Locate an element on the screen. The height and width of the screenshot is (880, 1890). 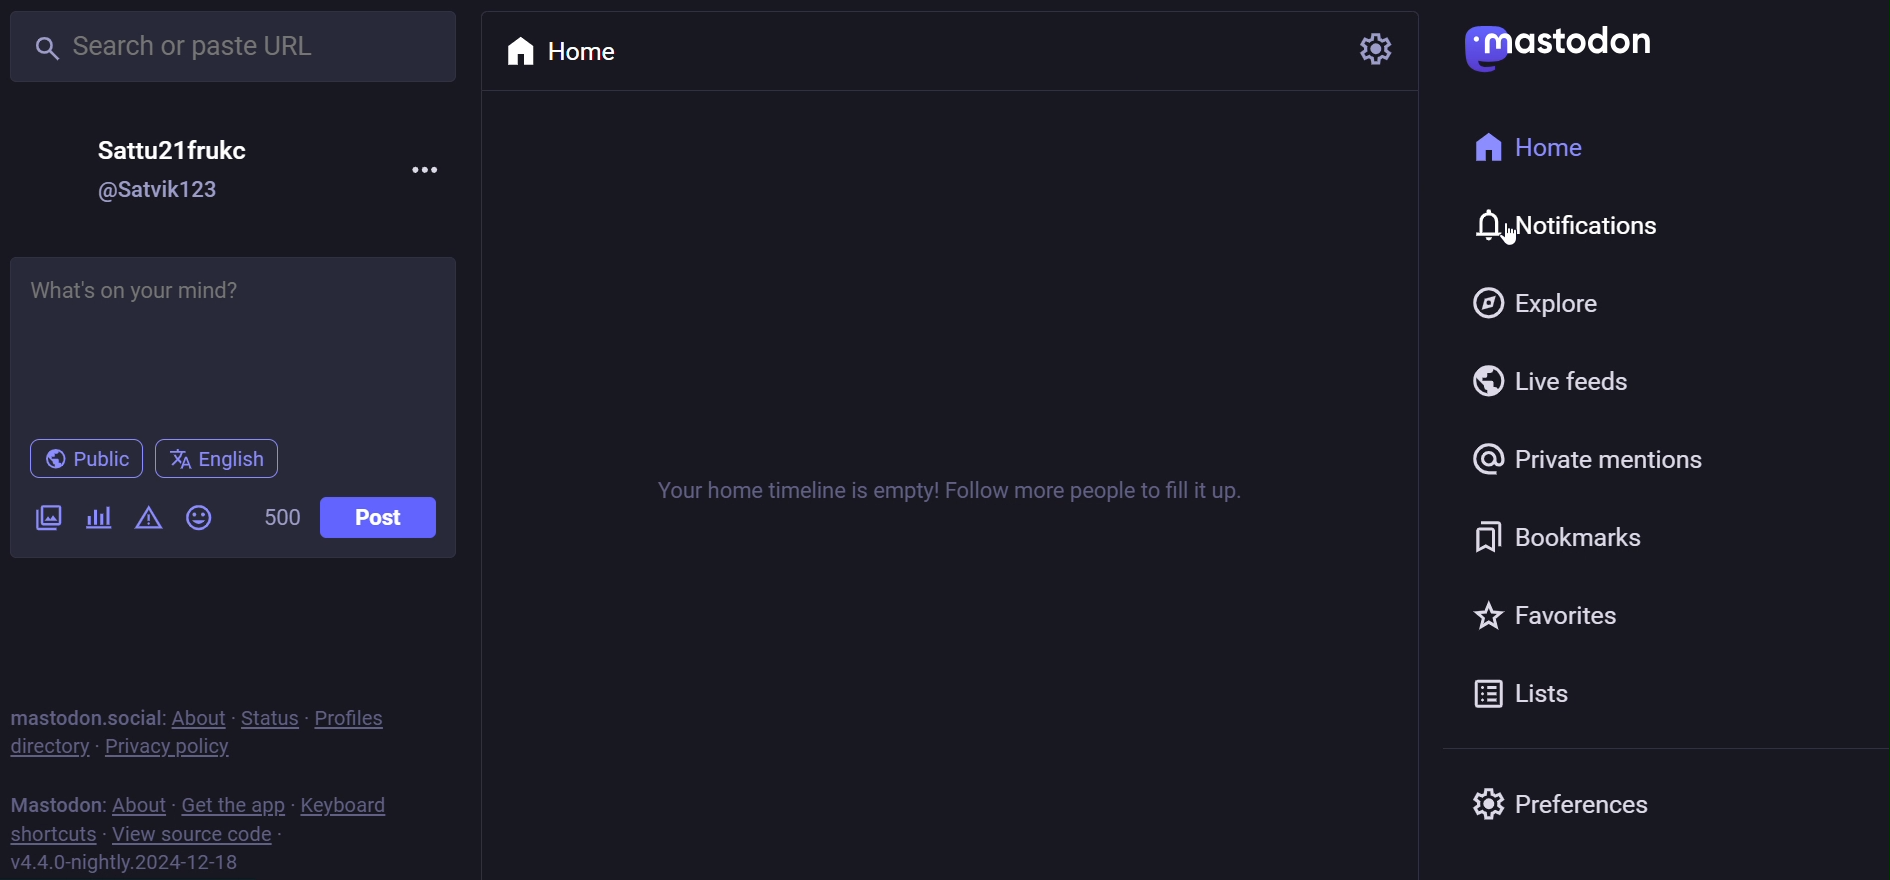
home is located at coordinates (554, 57).